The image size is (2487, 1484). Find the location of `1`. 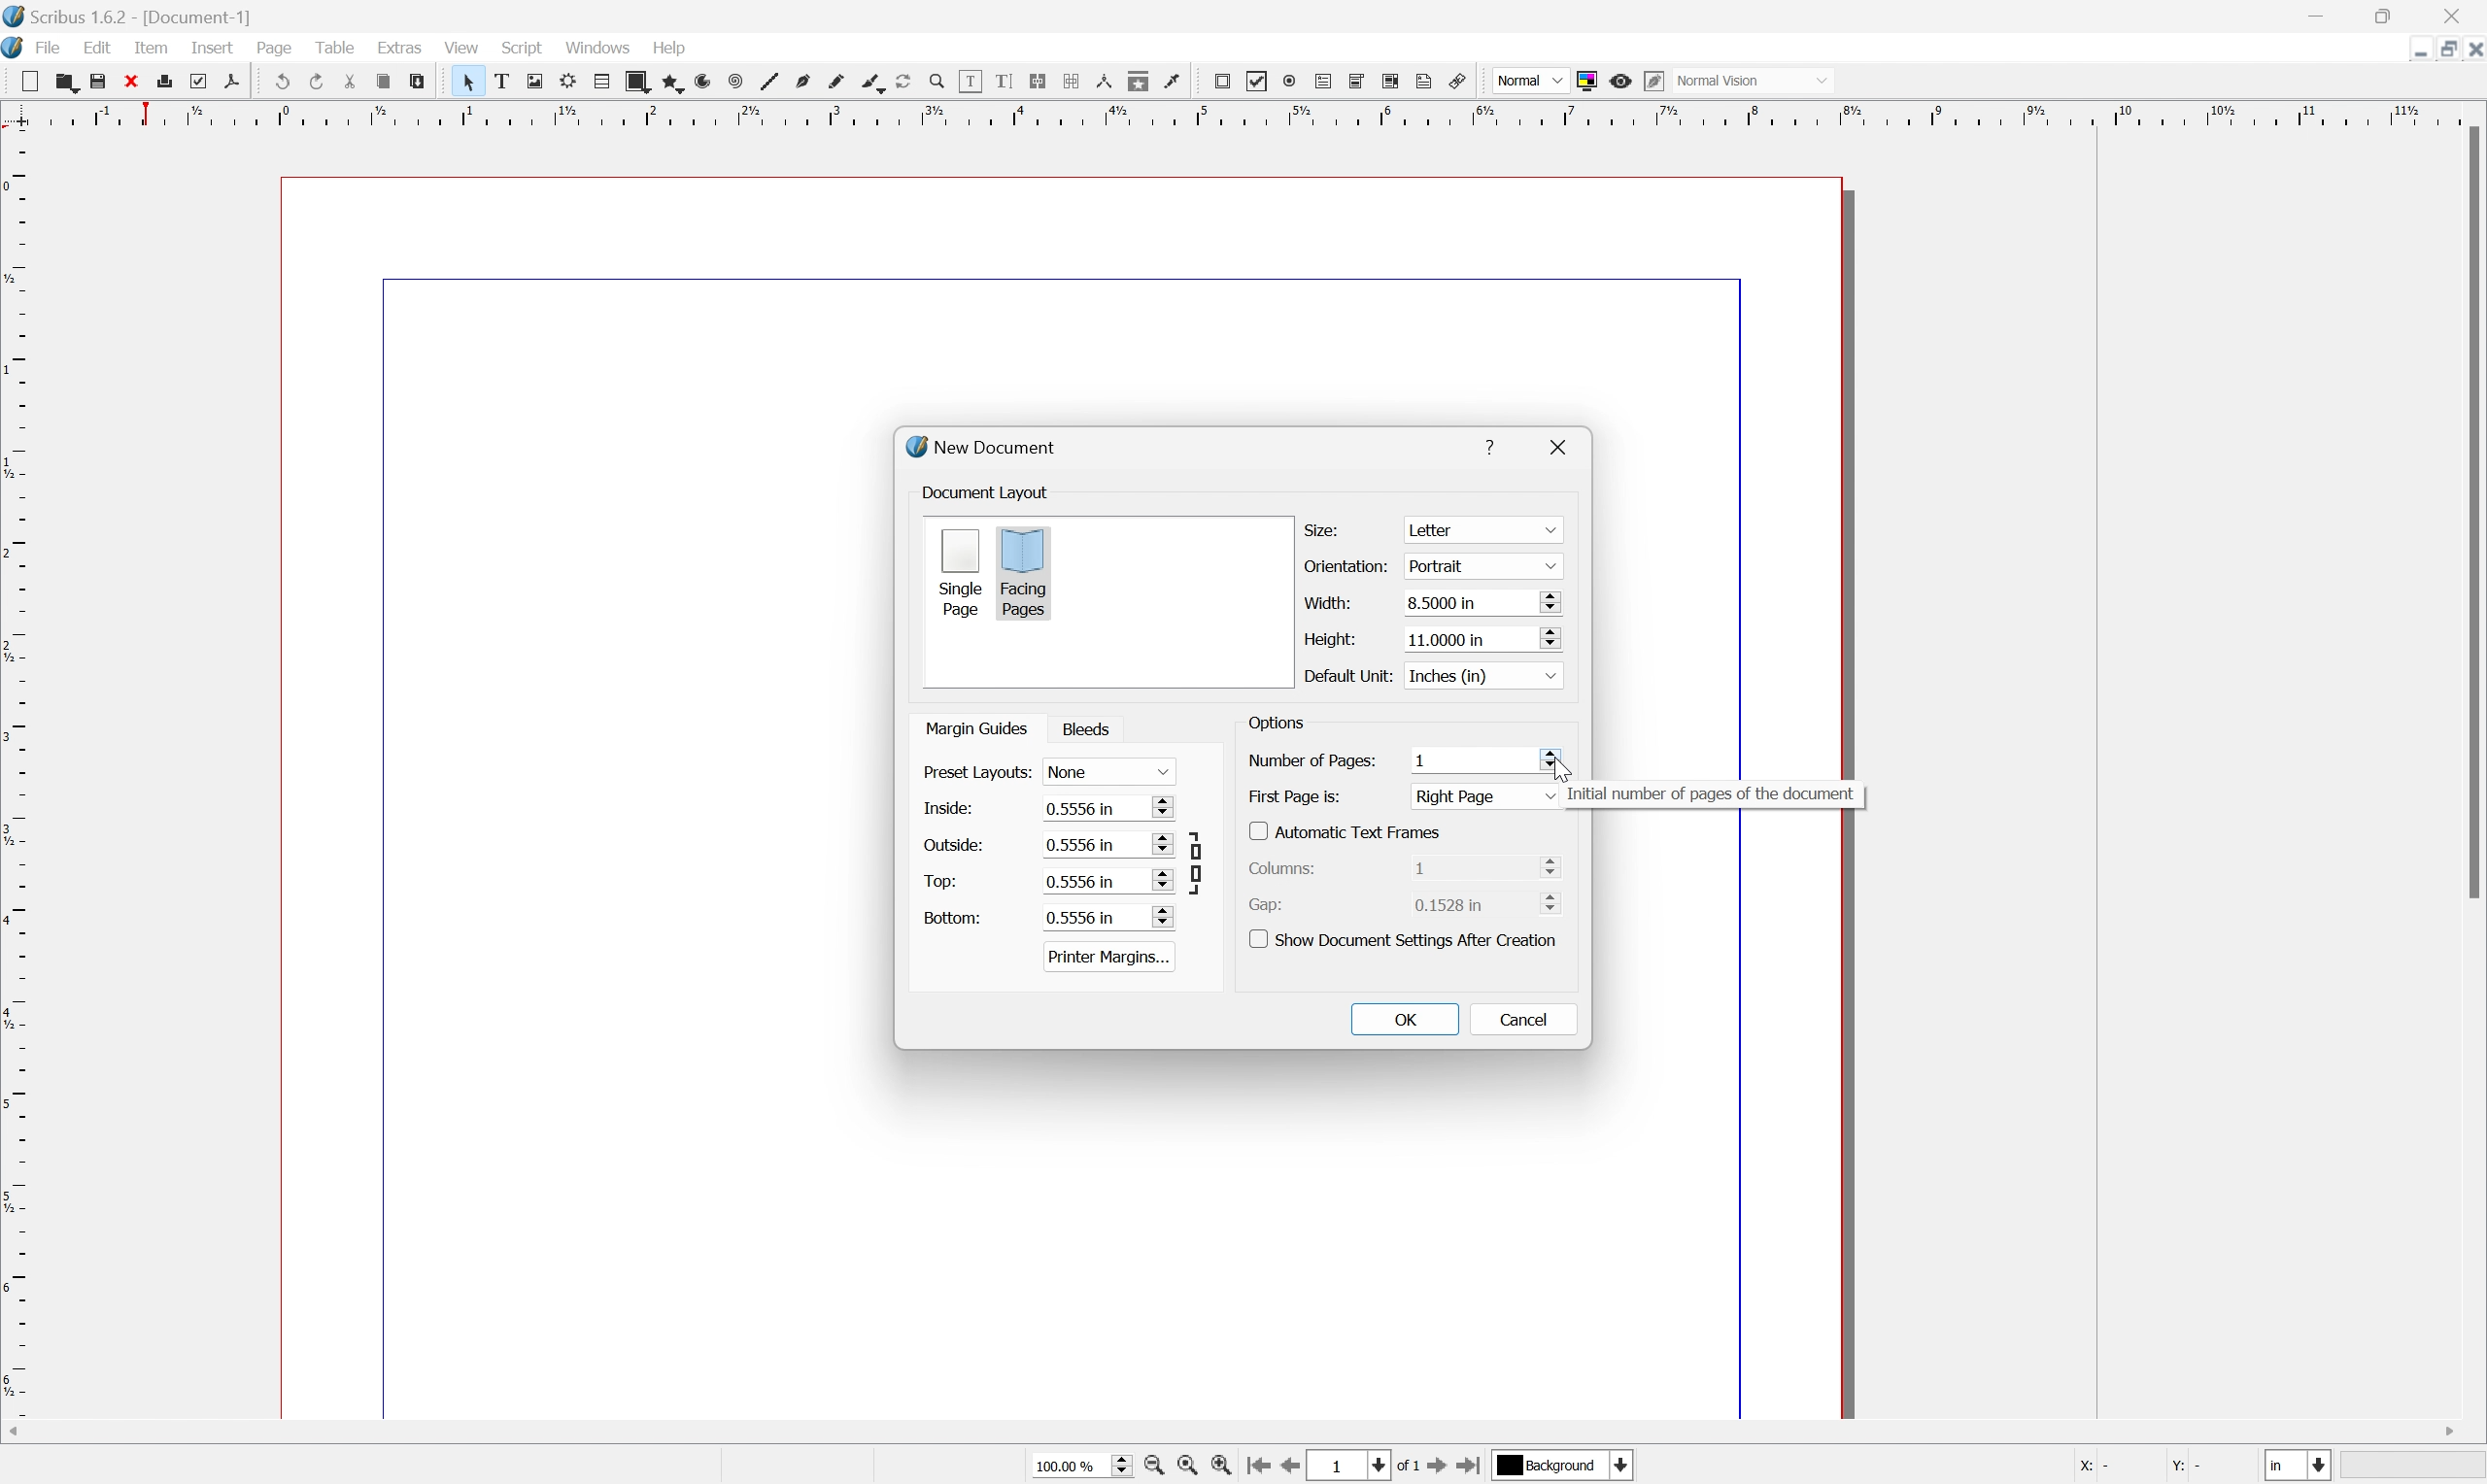

1 is located at coordinates (1351, 1465).